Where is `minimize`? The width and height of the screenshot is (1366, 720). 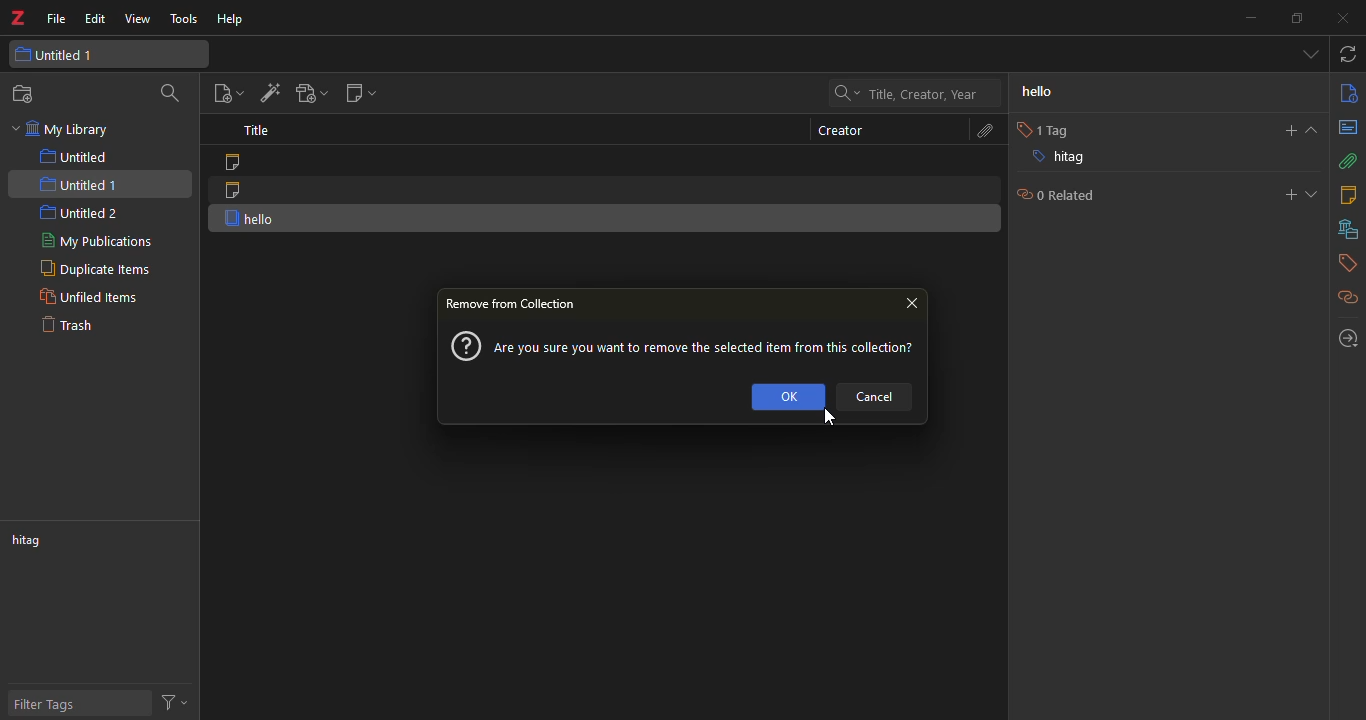
minimize is located at coordinates (1243, 20).